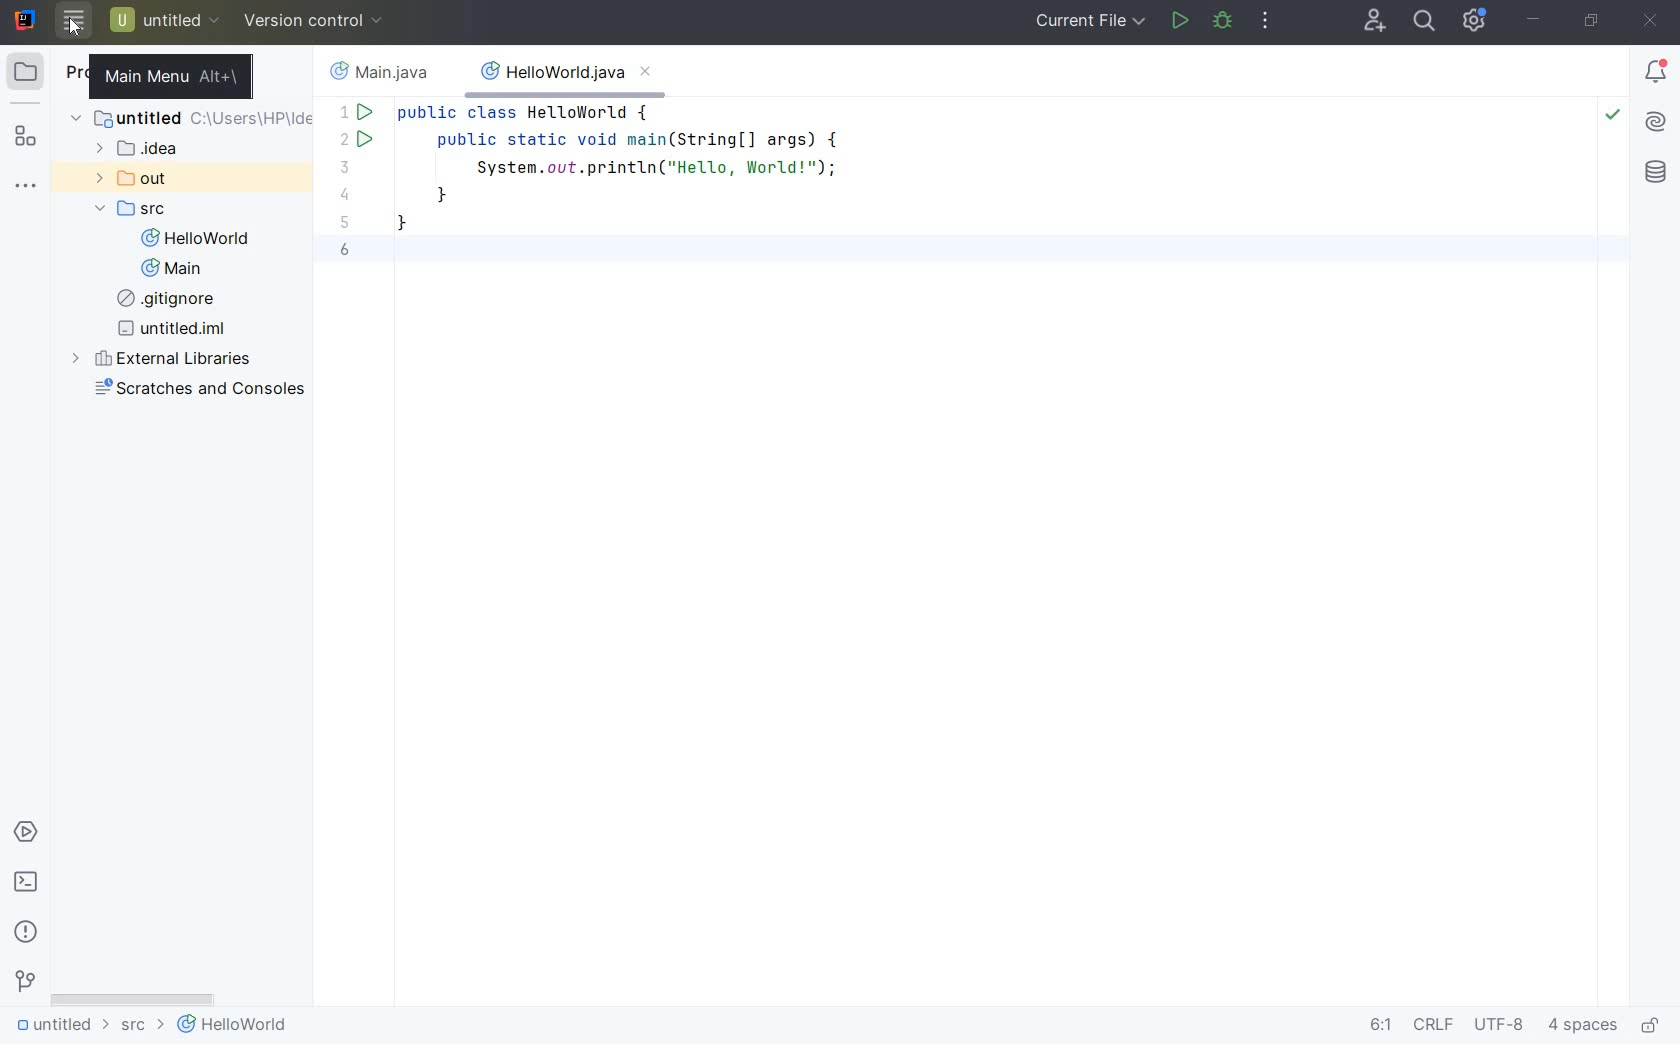 This screenshot has width=1680, height=1044. What do you see at coordinates (1594, 22) in the screenshot?
I see `restore down` at bounding box center [1594, 22].